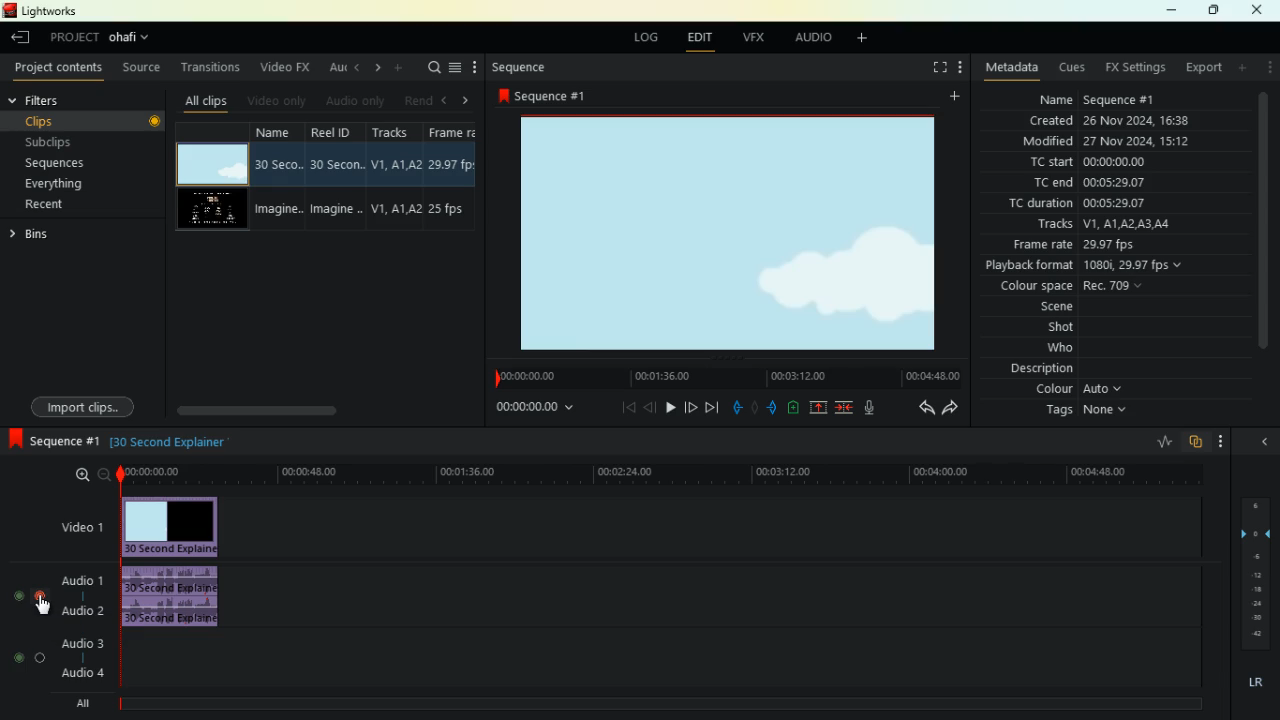  I want to click on right, so click(376, 69).